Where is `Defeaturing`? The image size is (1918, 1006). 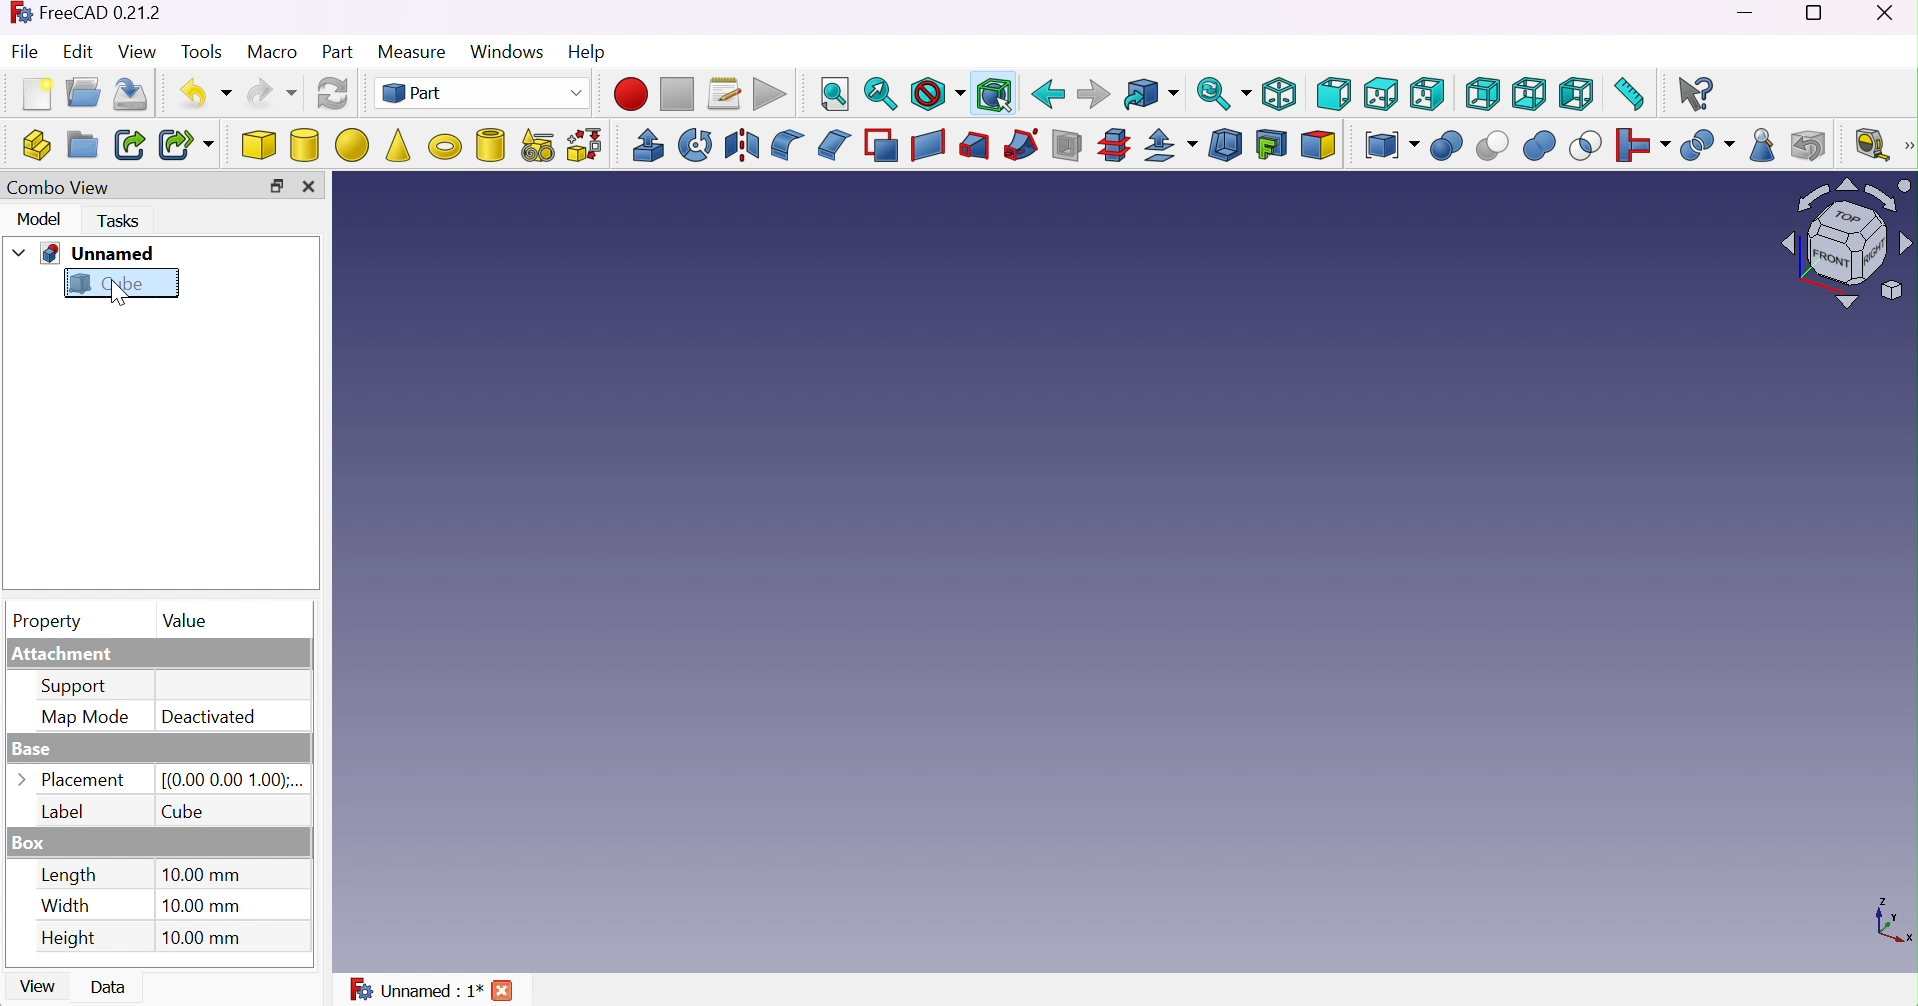
Defeaturing is located at coordinates (1805, 146).